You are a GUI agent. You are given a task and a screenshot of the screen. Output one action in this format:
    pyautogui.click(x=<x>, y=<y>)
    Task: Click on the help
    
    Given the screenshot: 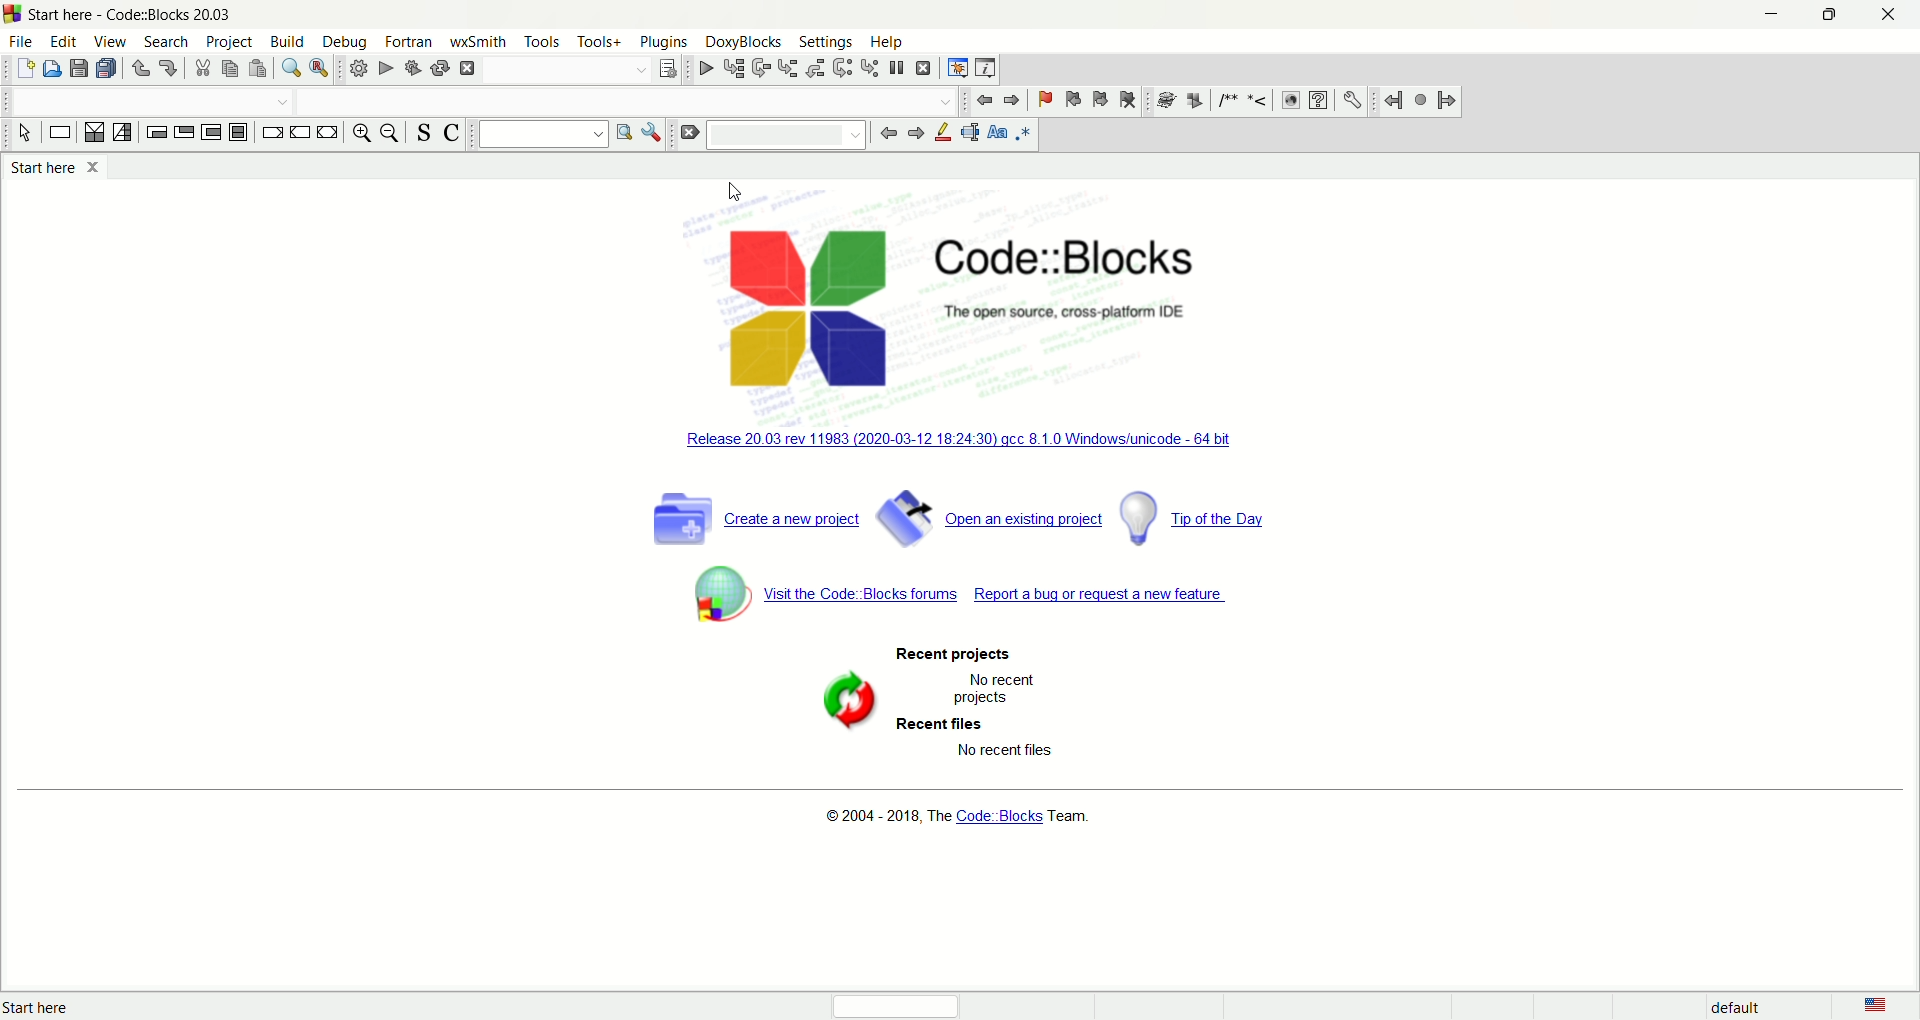 What is the action you would take?
    pyautogui.click(x=887, y=43)
    